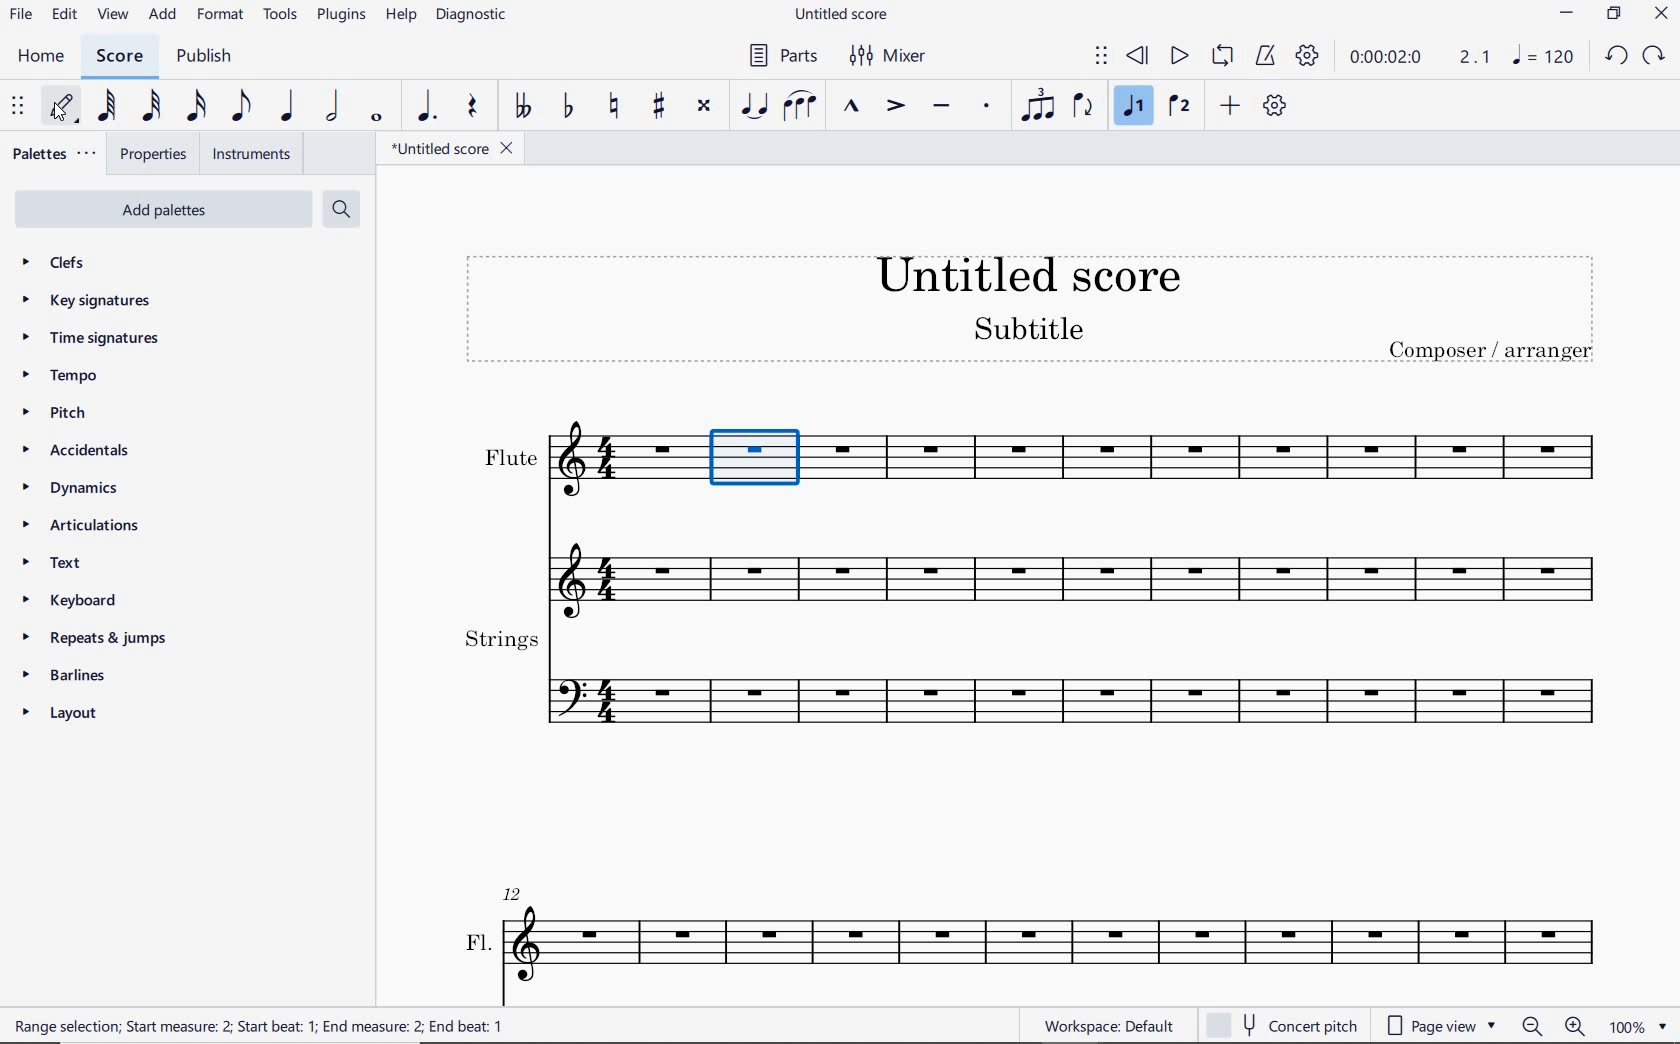 This screenshot has height=1044, width=1680. I want to click on TOGGLE NATURAL, so click(616, 105).